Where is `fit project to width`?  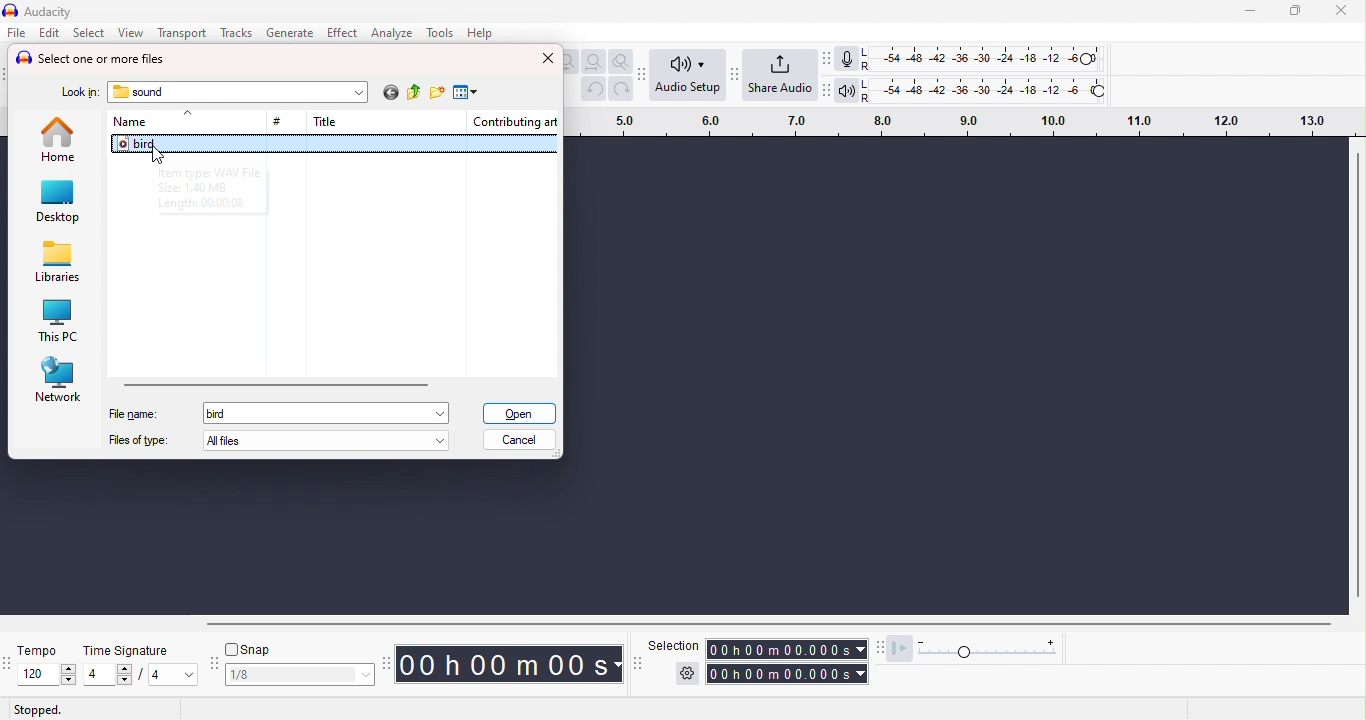 fit project to width is located at coordinates (593, 62).